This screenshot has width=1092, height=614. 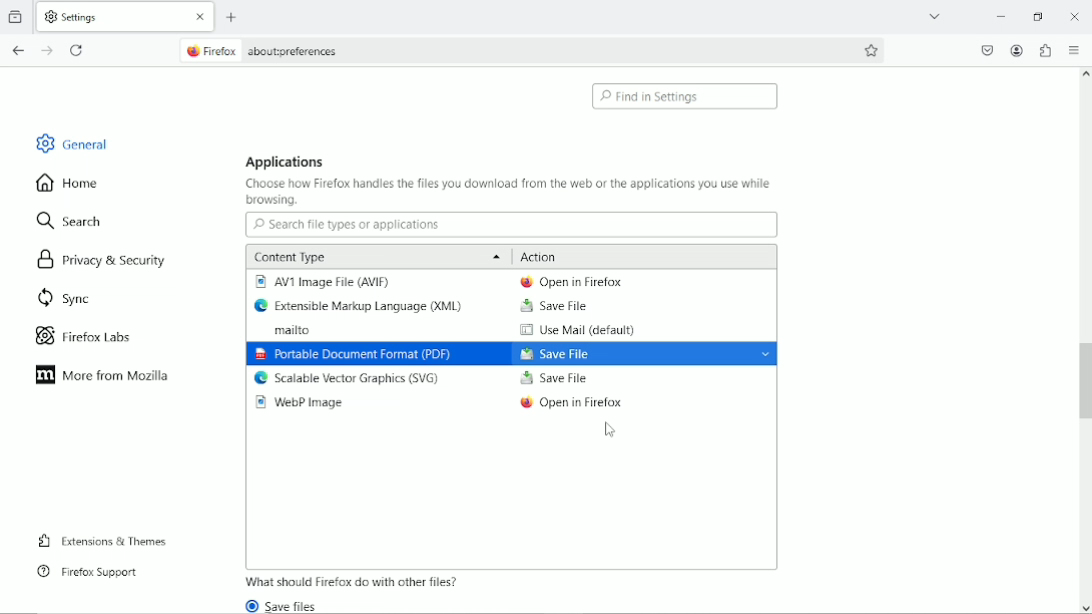 I want to click on Home, so click(x=76, y=182).